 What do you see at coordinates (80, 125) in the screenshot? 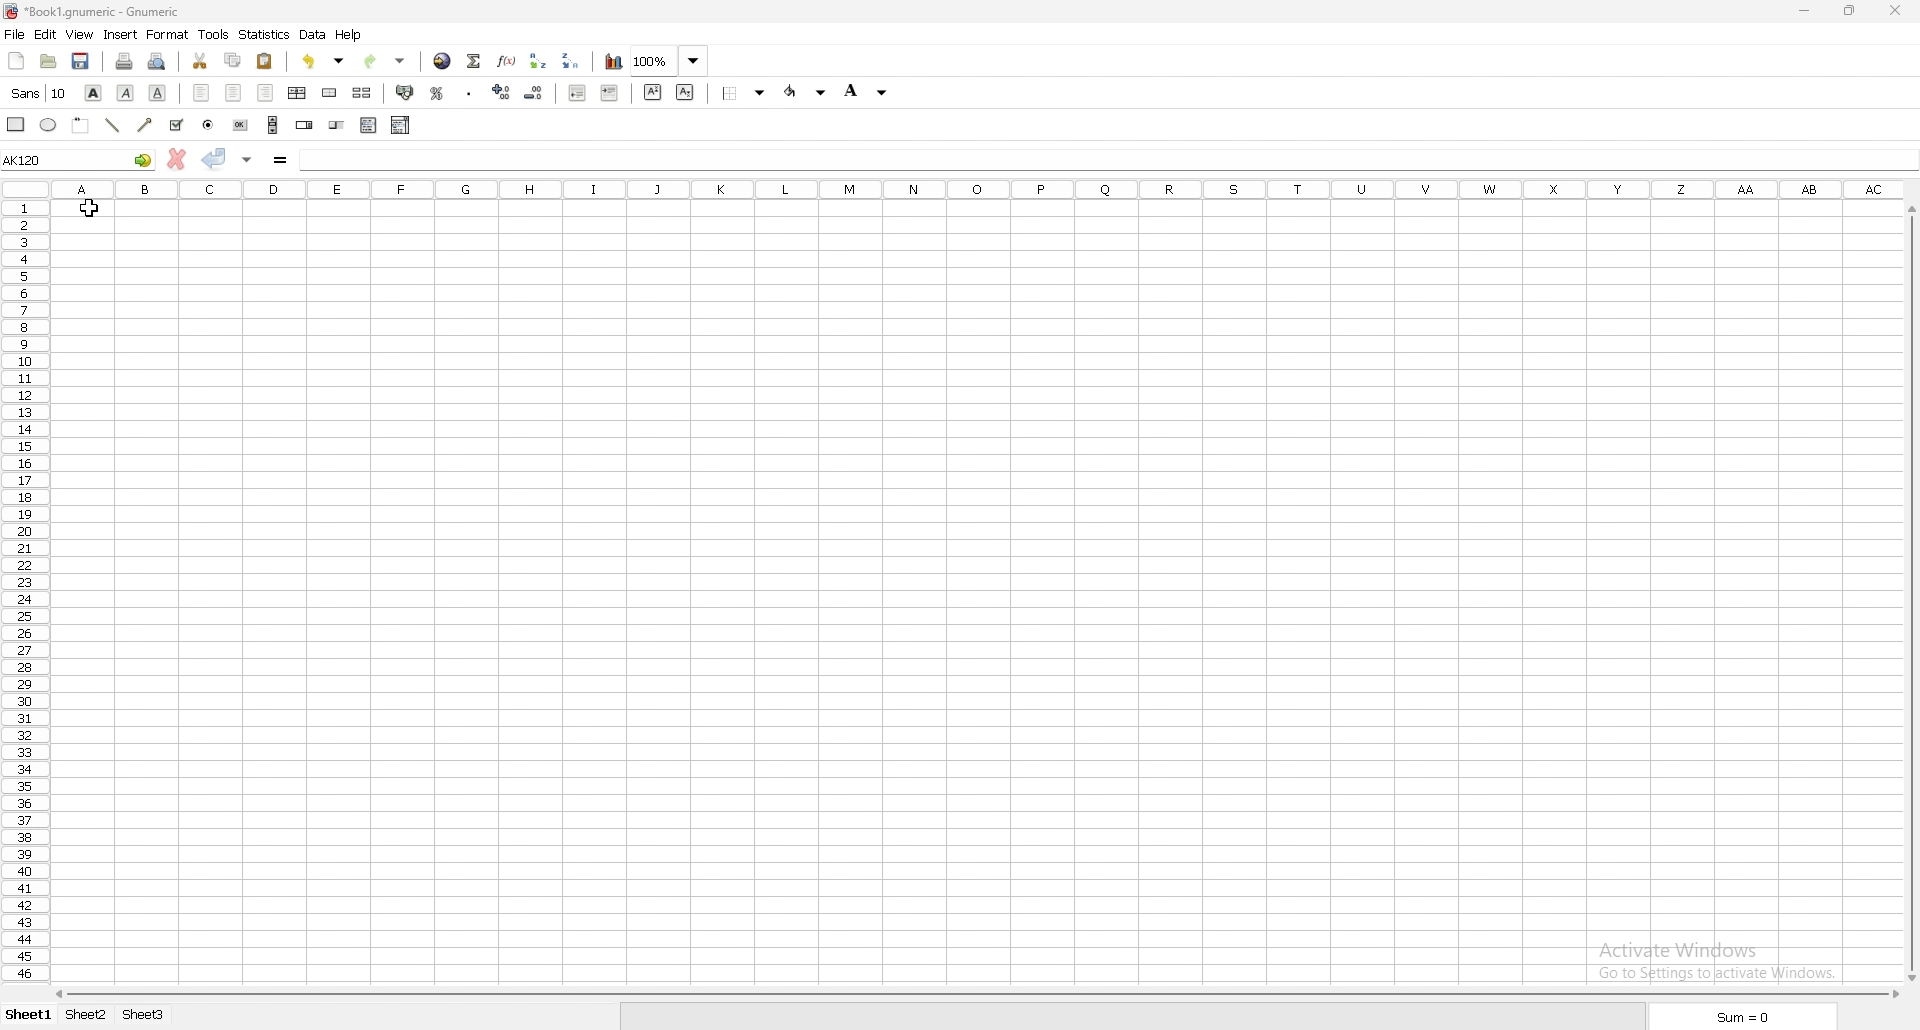
I see `frame` at bounding box center [80, 125].